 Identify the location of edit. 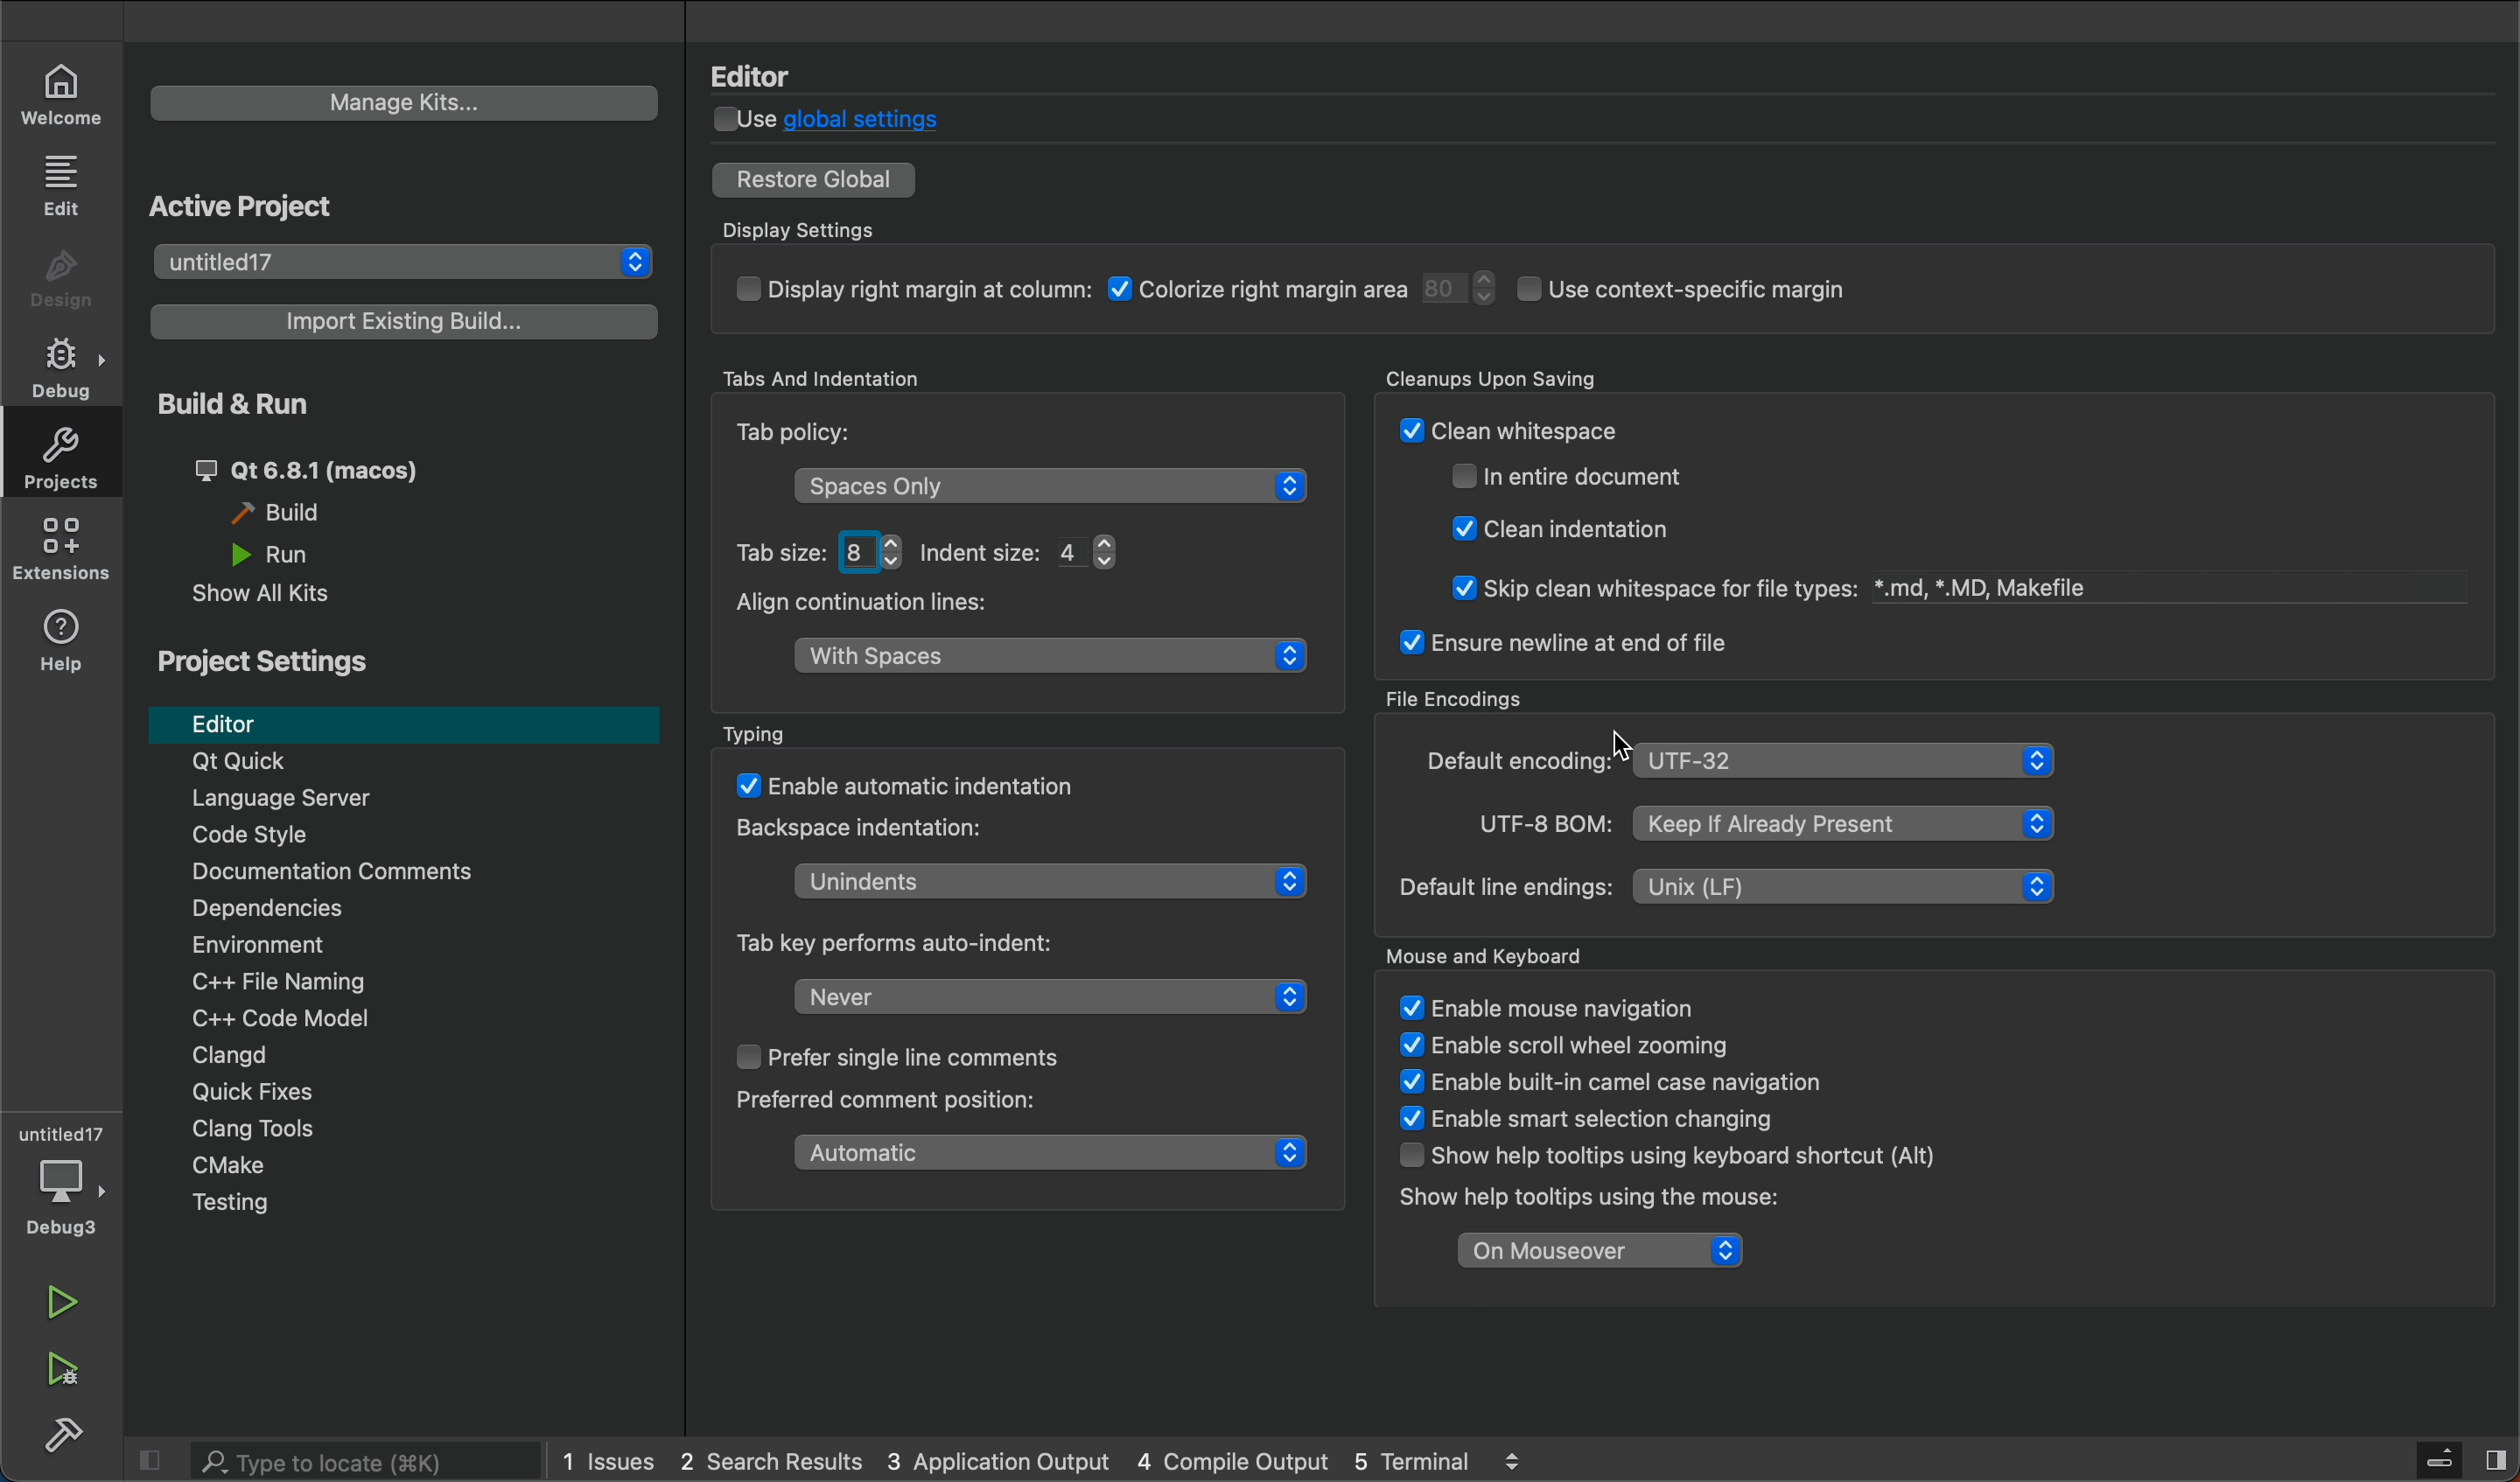
(64, 188).